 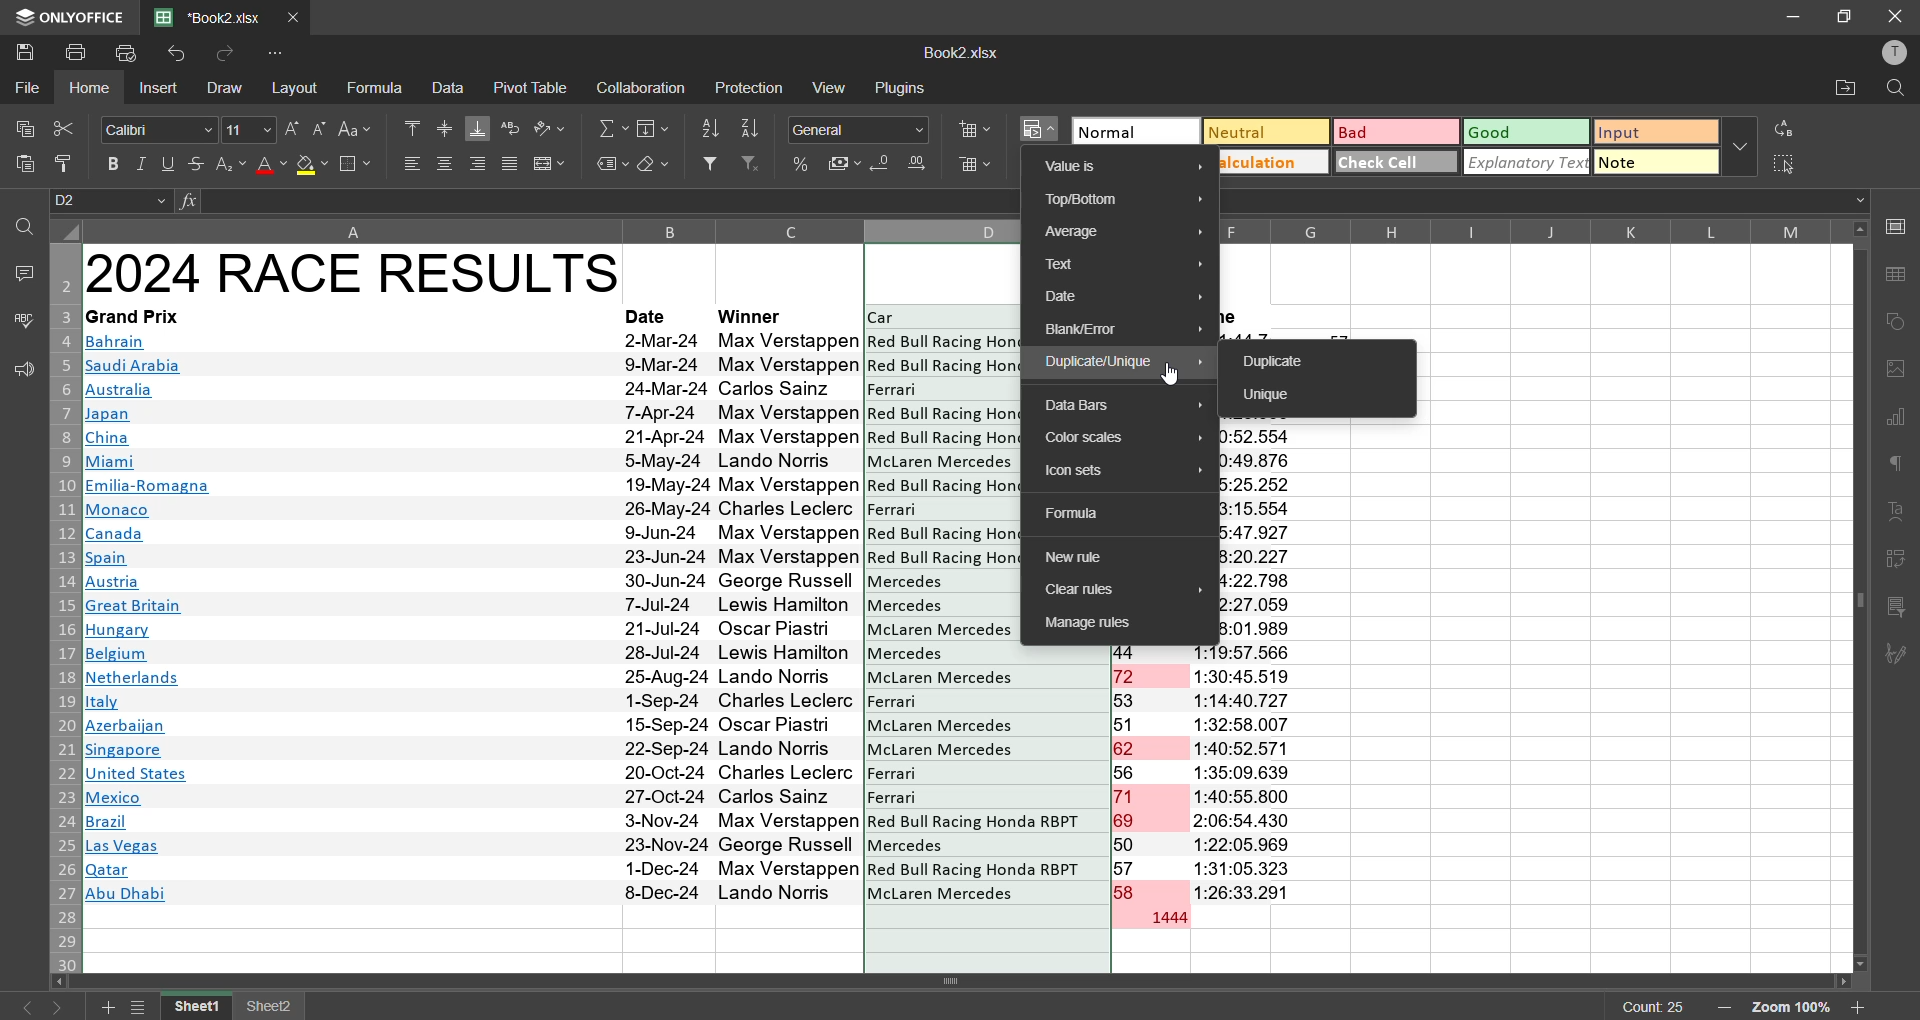 What do you see at coordinates (548, 128) in the screenshot?
I see `orientation` at bounding box center [548, 128].